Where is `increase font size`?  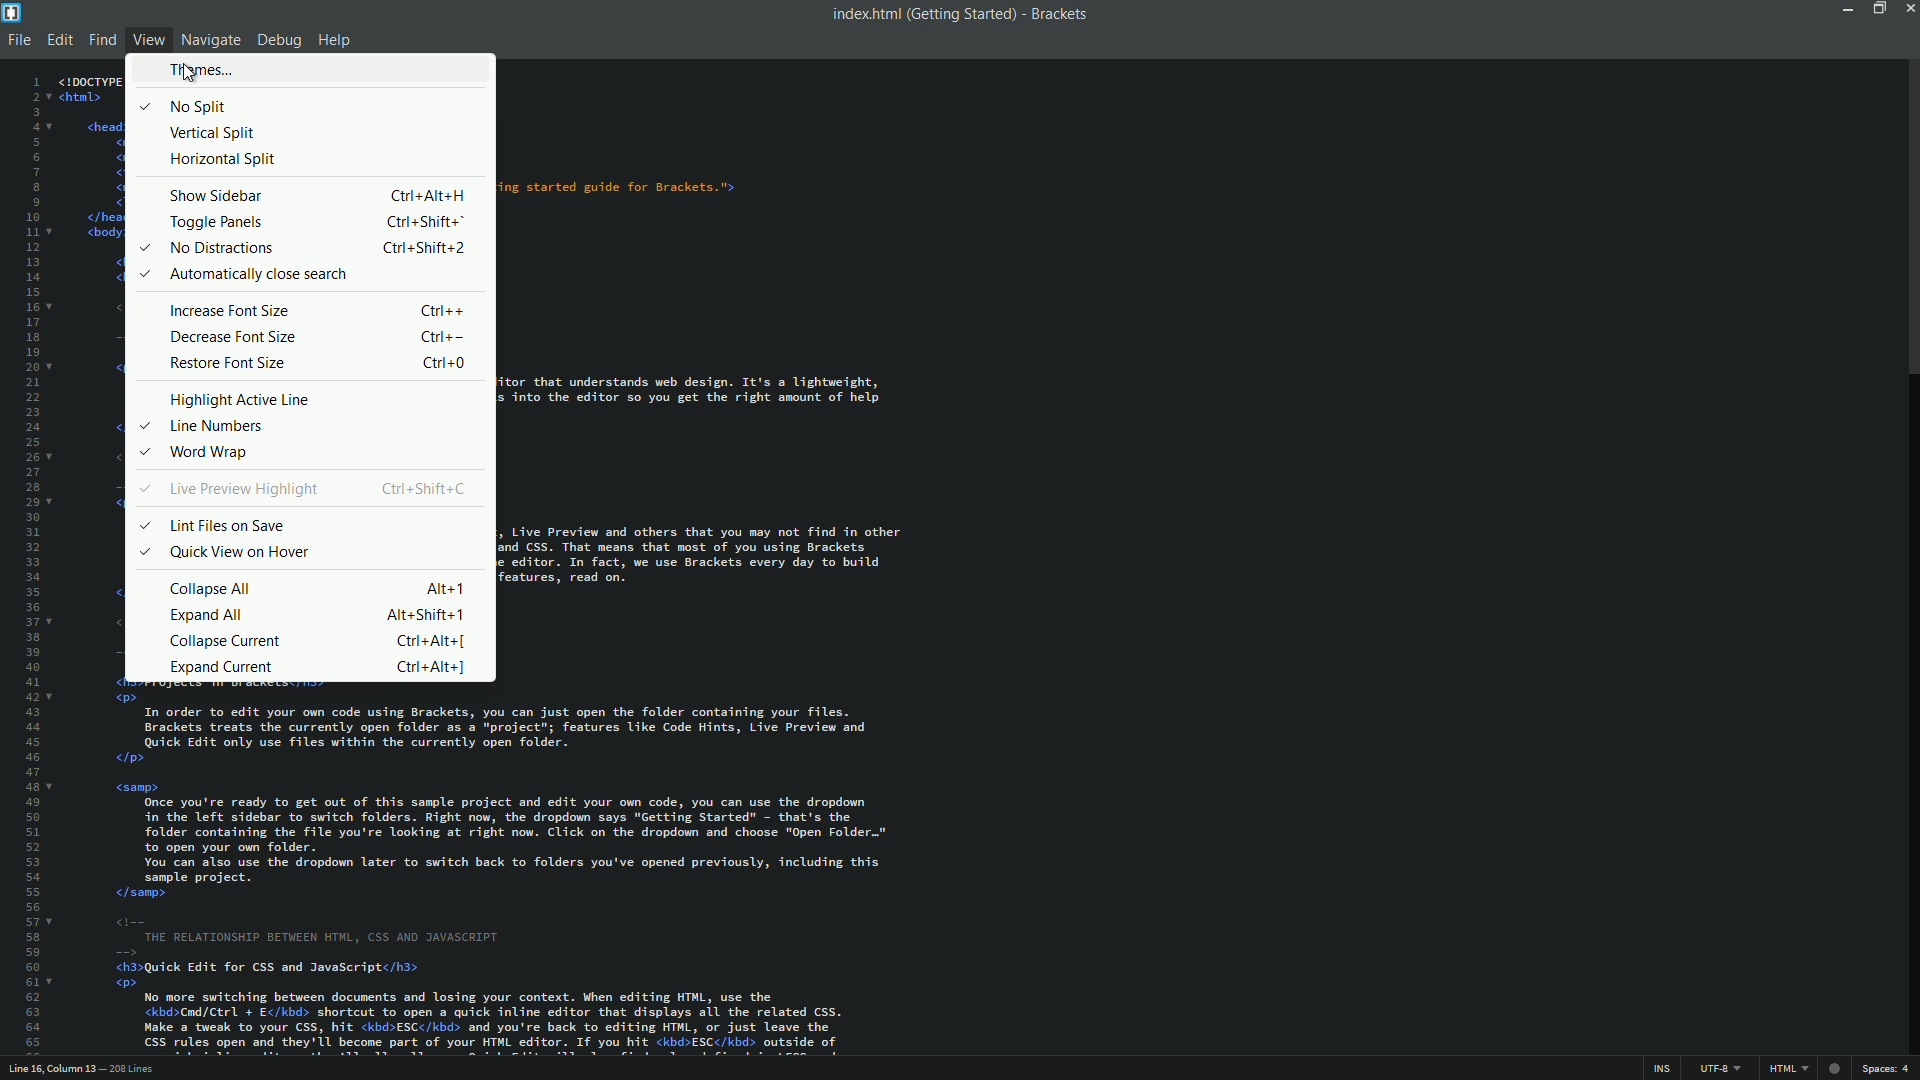 increase font size is located at coordinates (230, 309).